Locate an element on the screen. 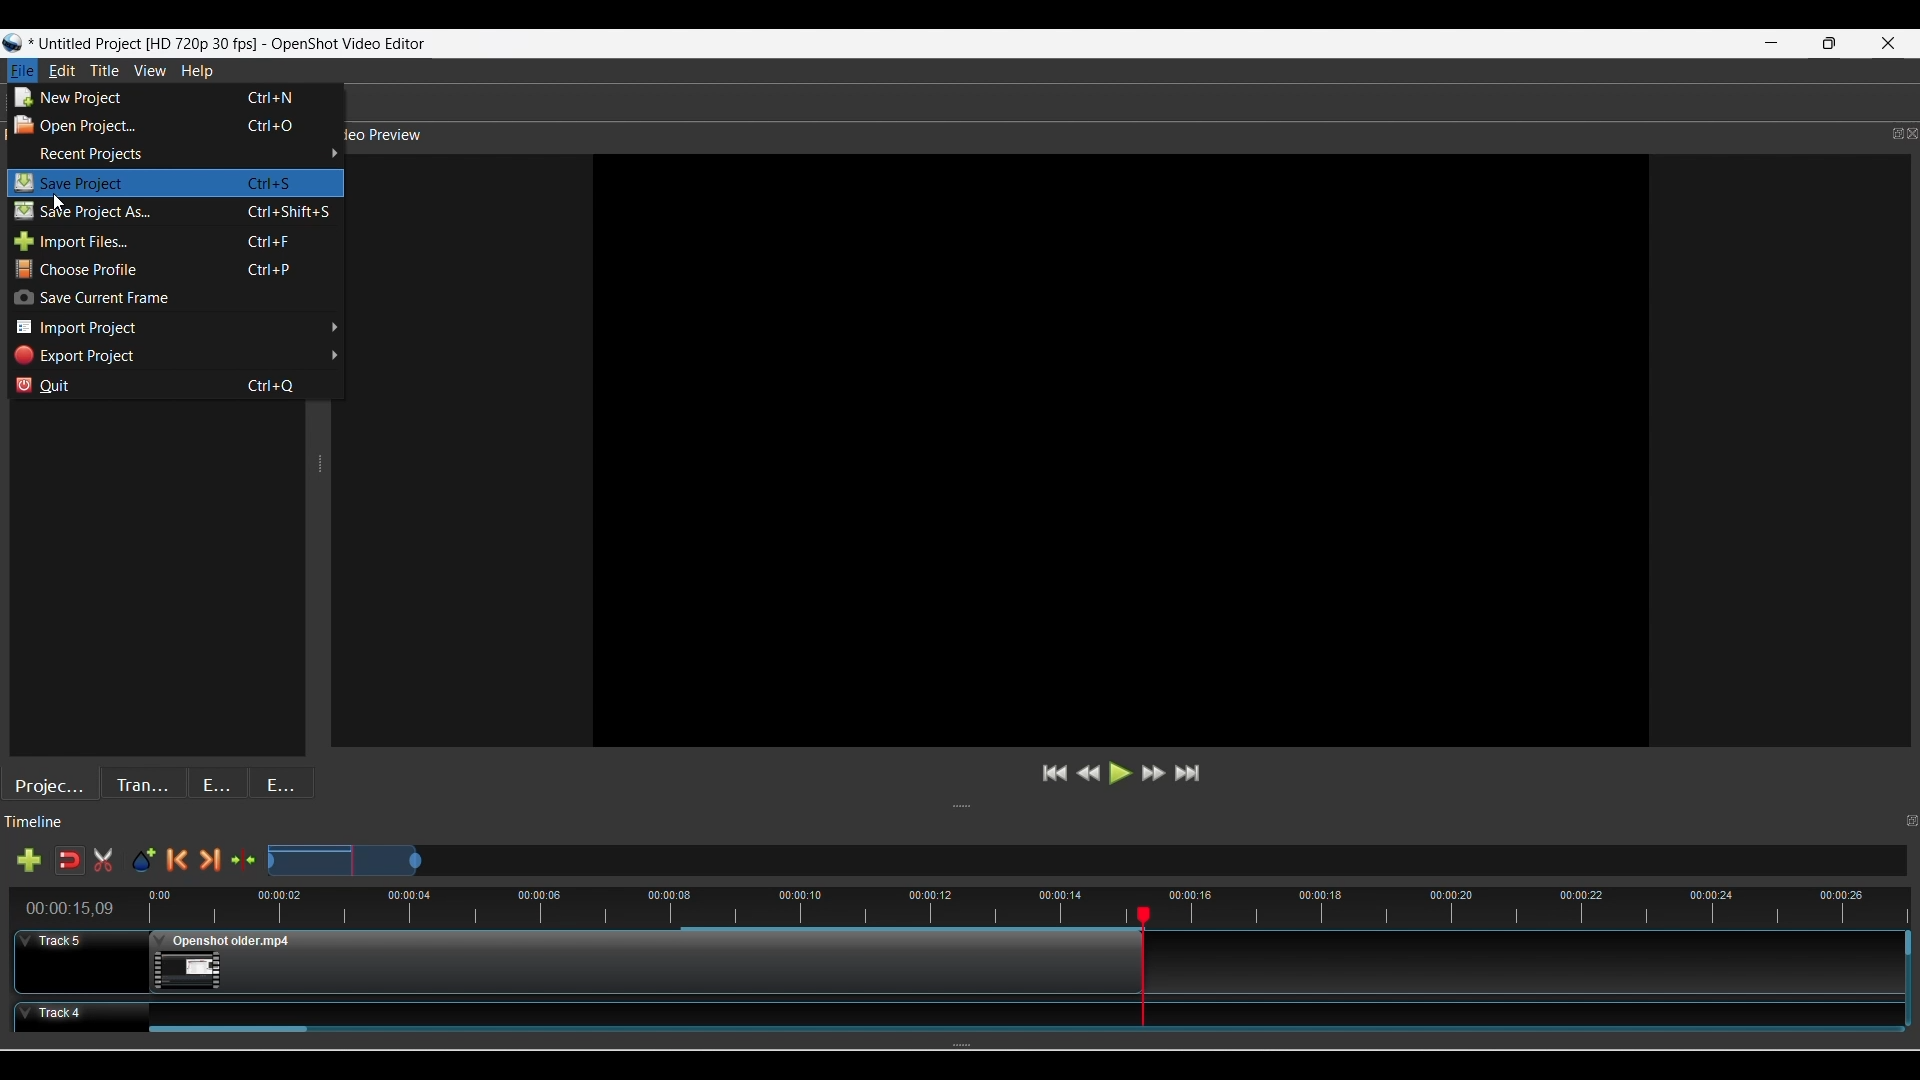 Image resolution: width=1920 pixels, height=1080 pixels. Edit is located at coordinates (61, 71).